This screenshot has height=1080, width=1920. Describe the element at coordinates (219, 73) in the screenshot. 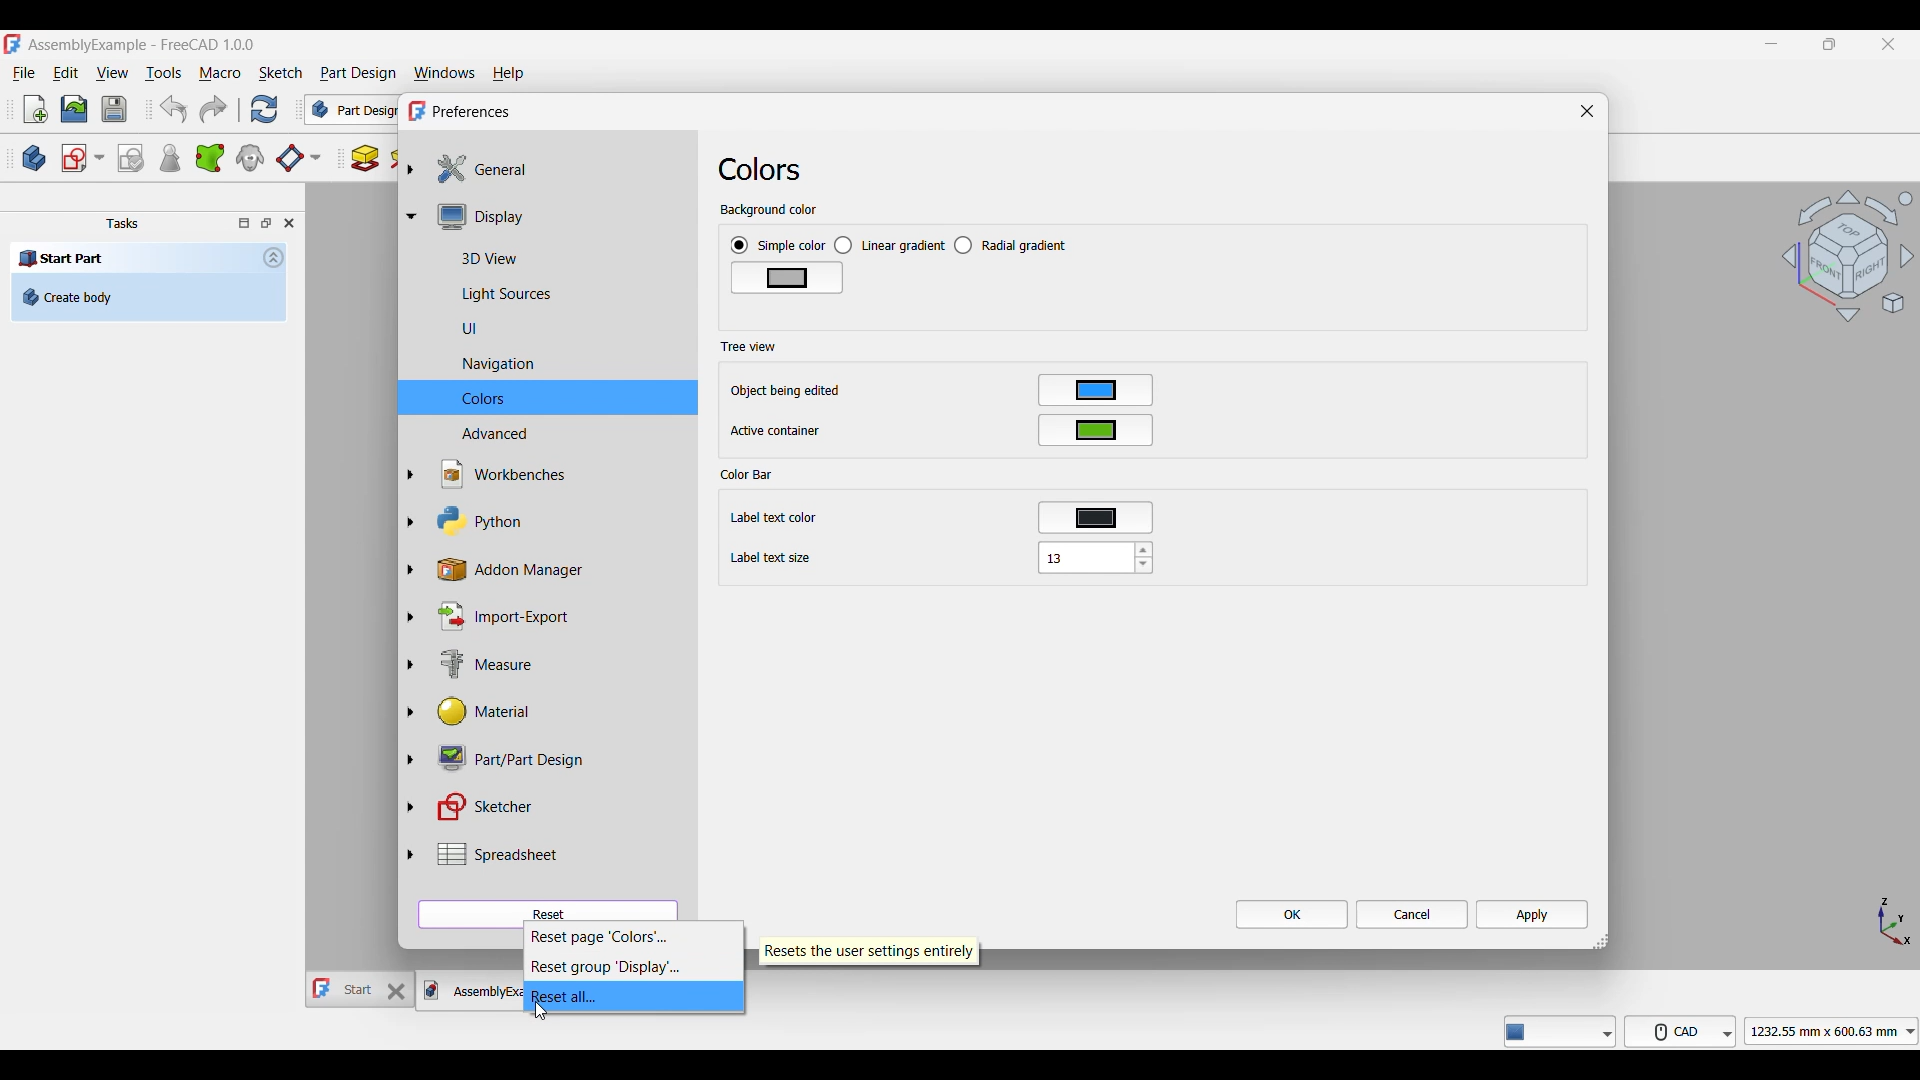

I see `Macro menu ` at that location.